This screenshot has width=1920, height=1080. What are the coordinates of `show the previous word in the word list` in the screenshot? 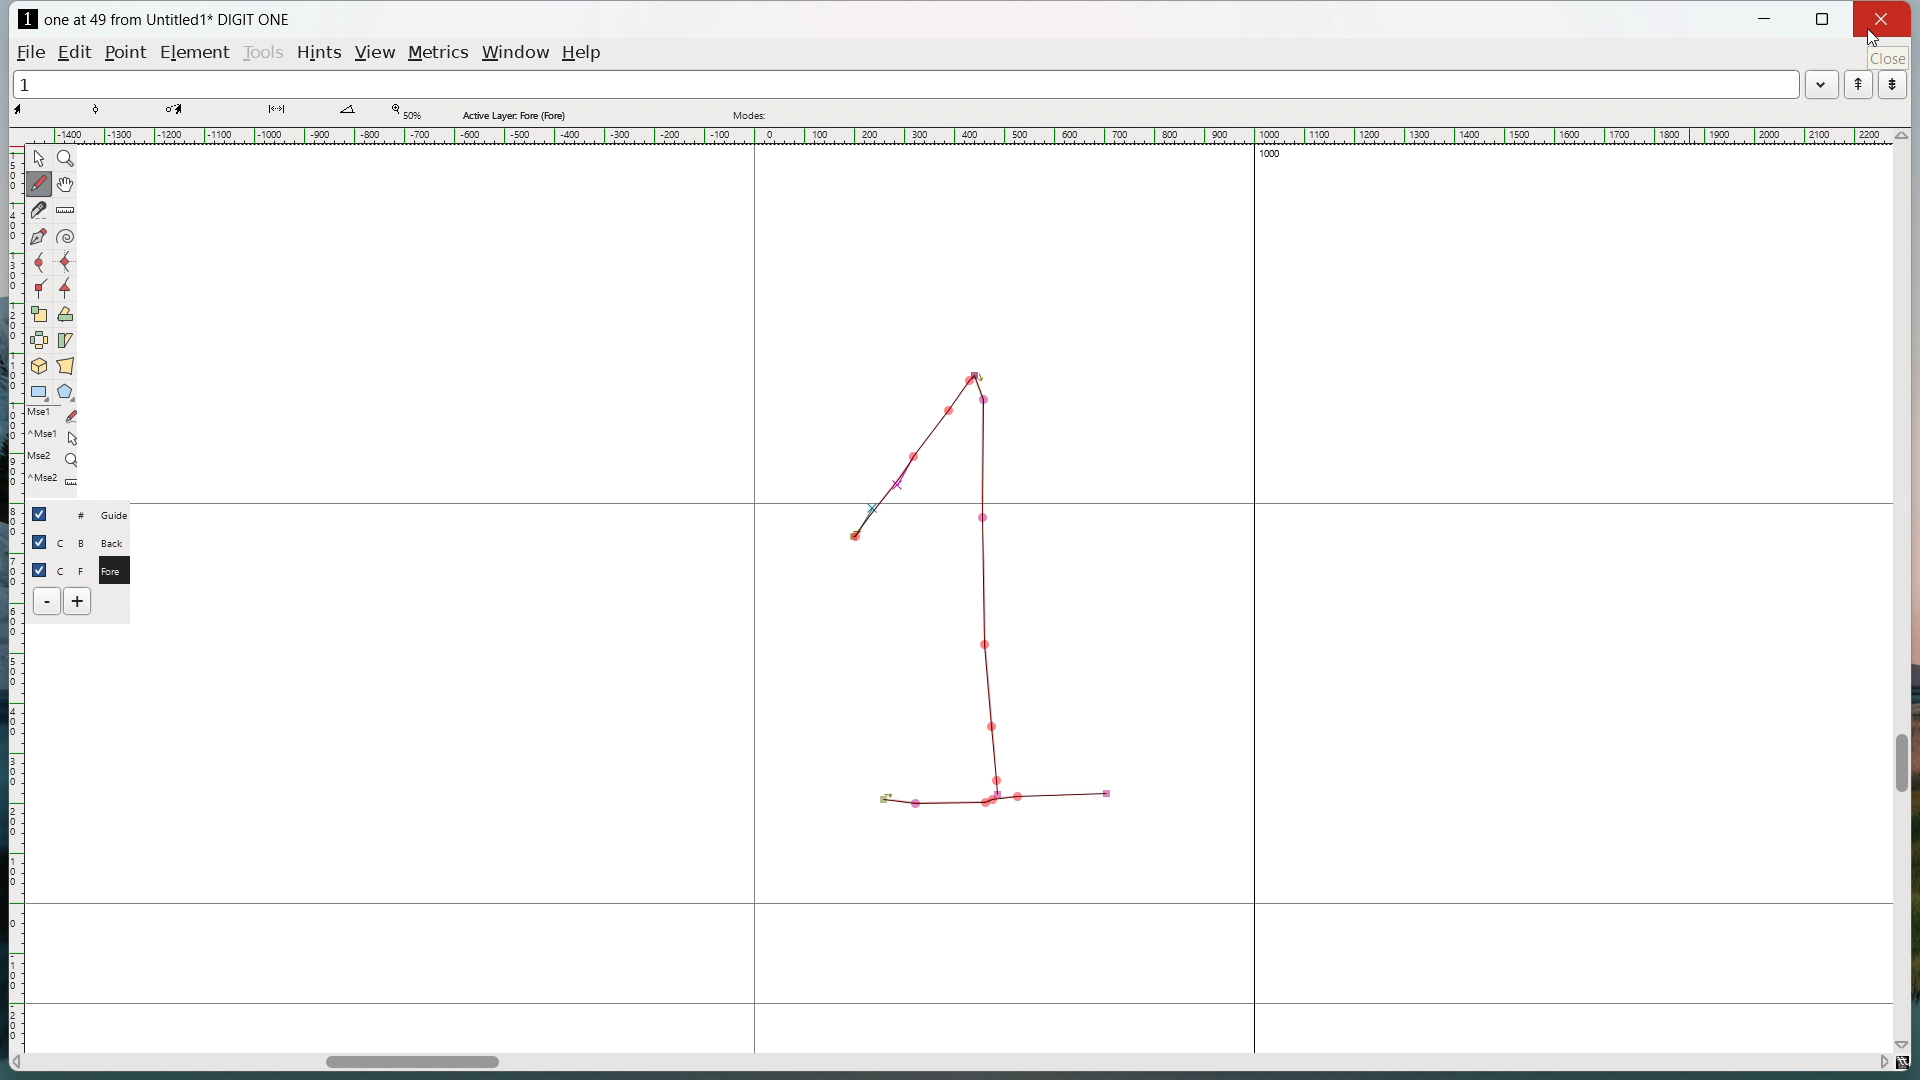 It's located at (1858, 84).